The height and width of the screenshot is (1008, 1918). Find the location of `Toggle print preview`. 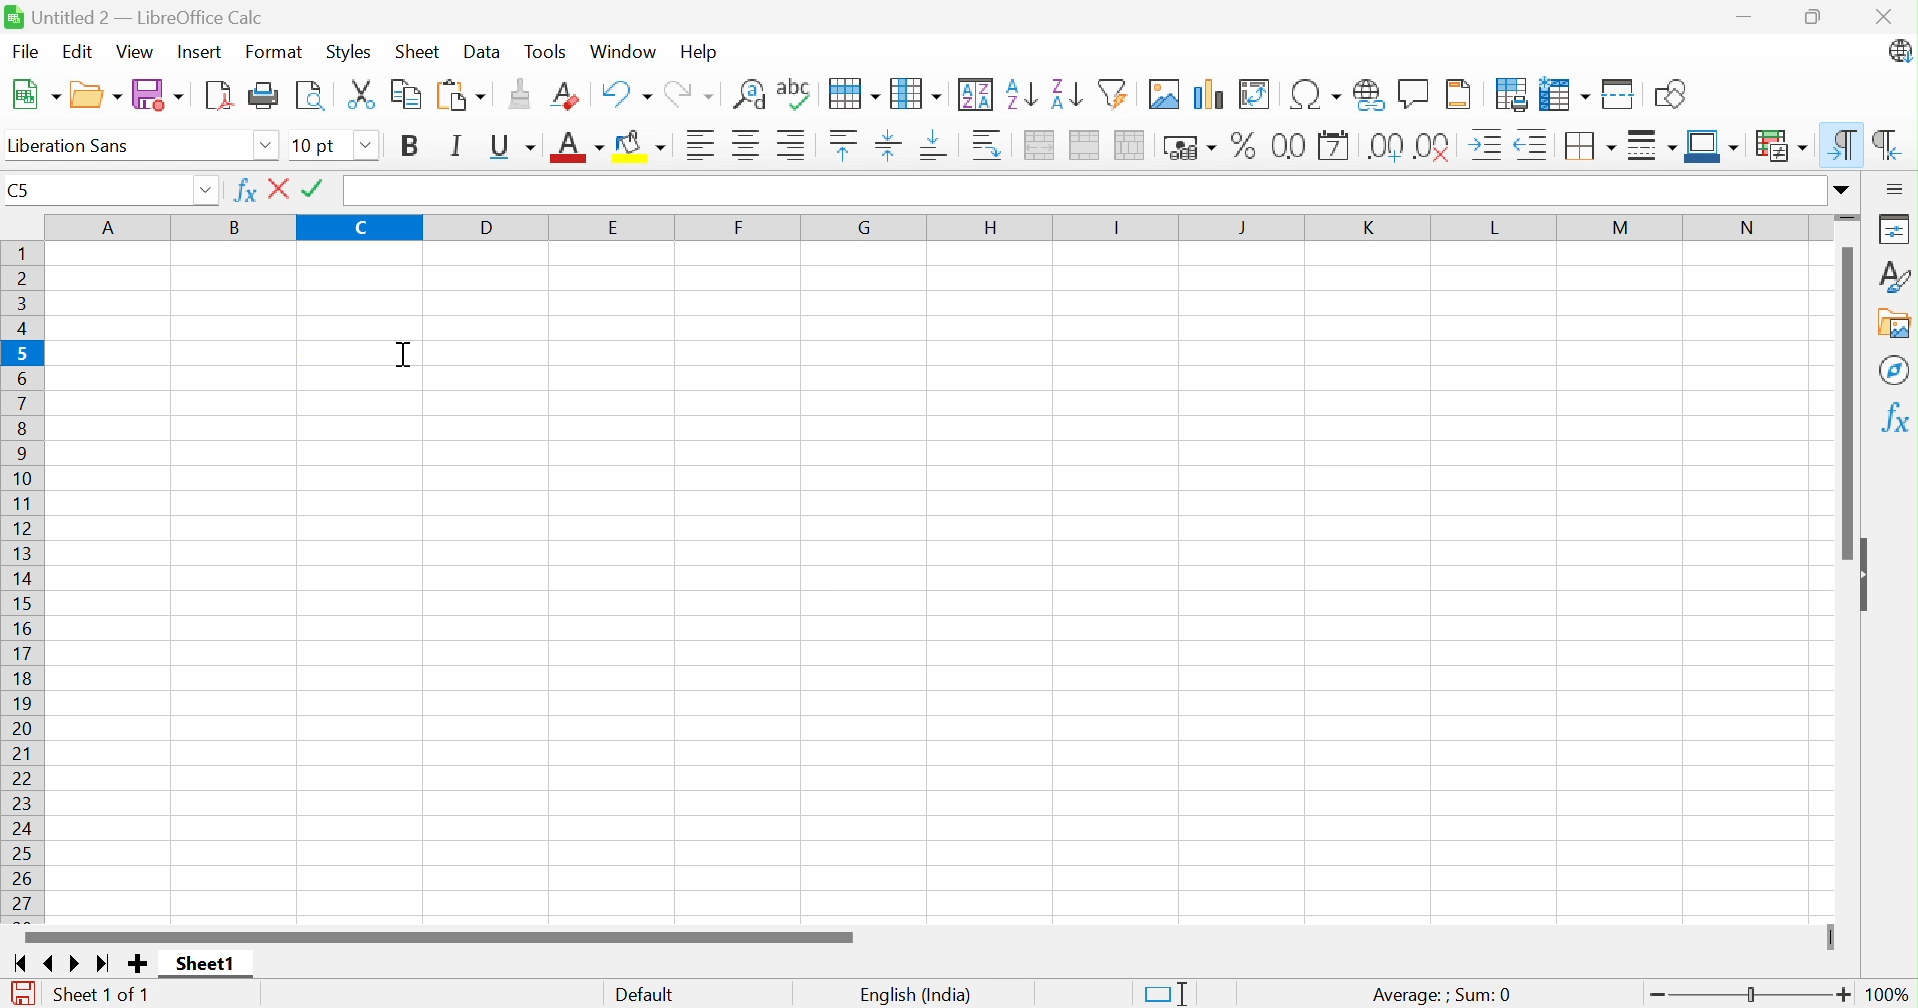

Toggle print preview is located at coordinates (311, 94).